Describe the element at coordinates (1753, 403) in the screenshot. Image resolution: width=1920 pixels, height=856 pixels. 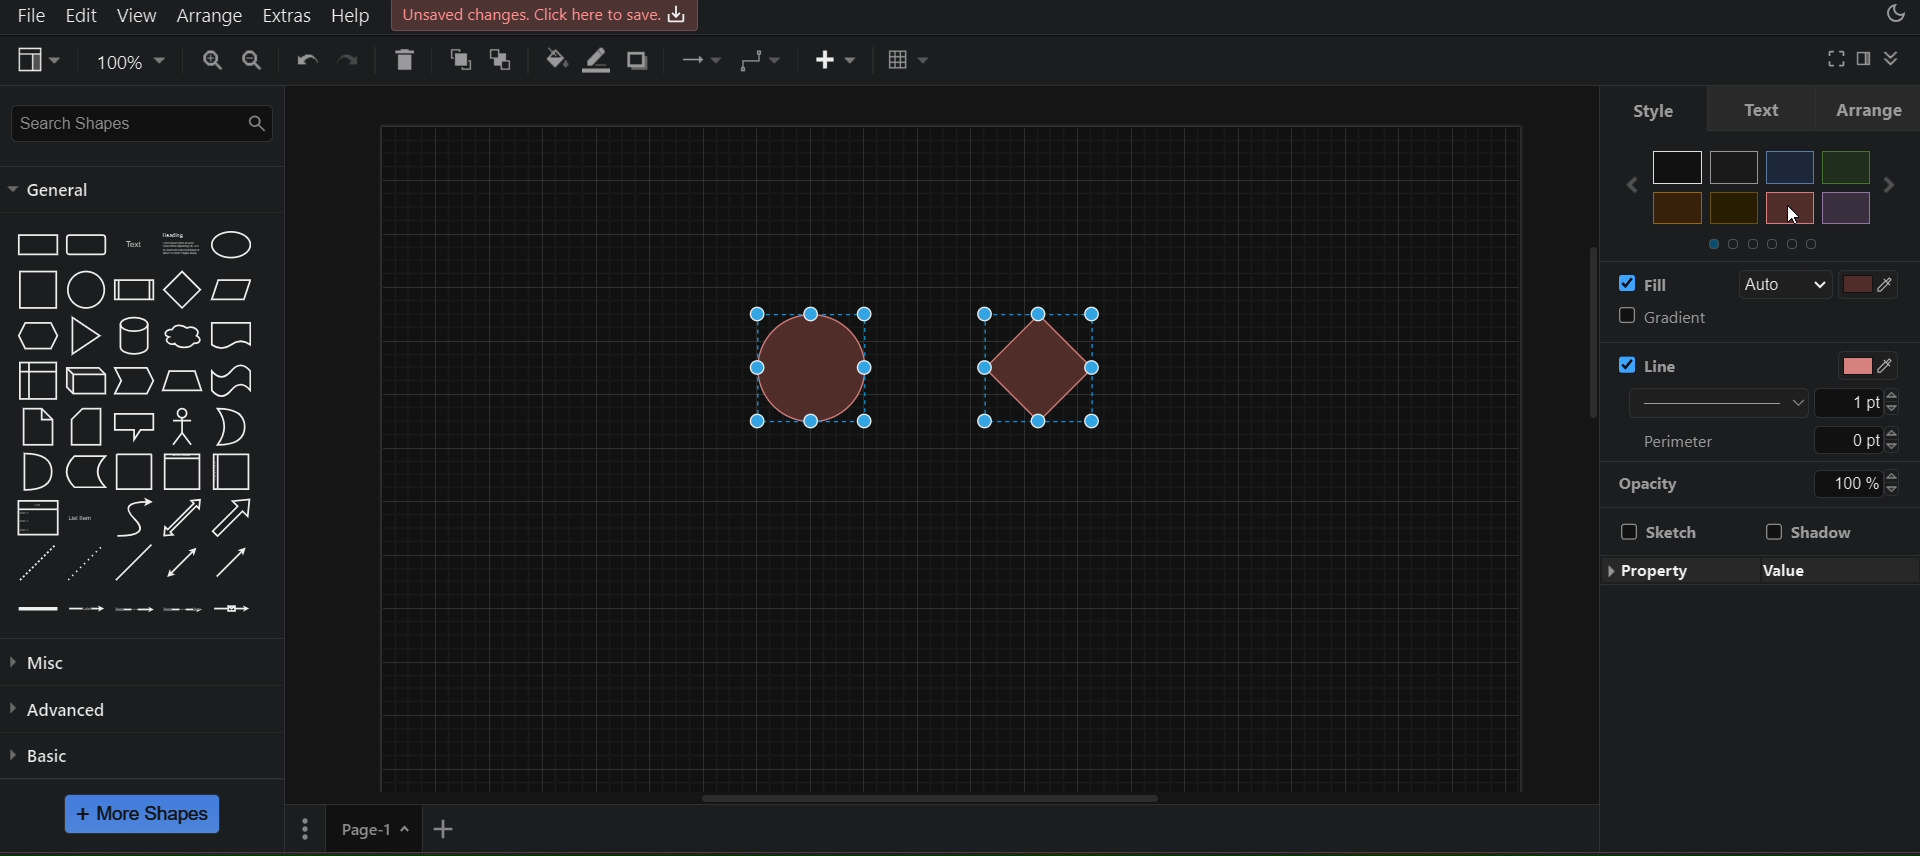
I see `Line width` at that location.